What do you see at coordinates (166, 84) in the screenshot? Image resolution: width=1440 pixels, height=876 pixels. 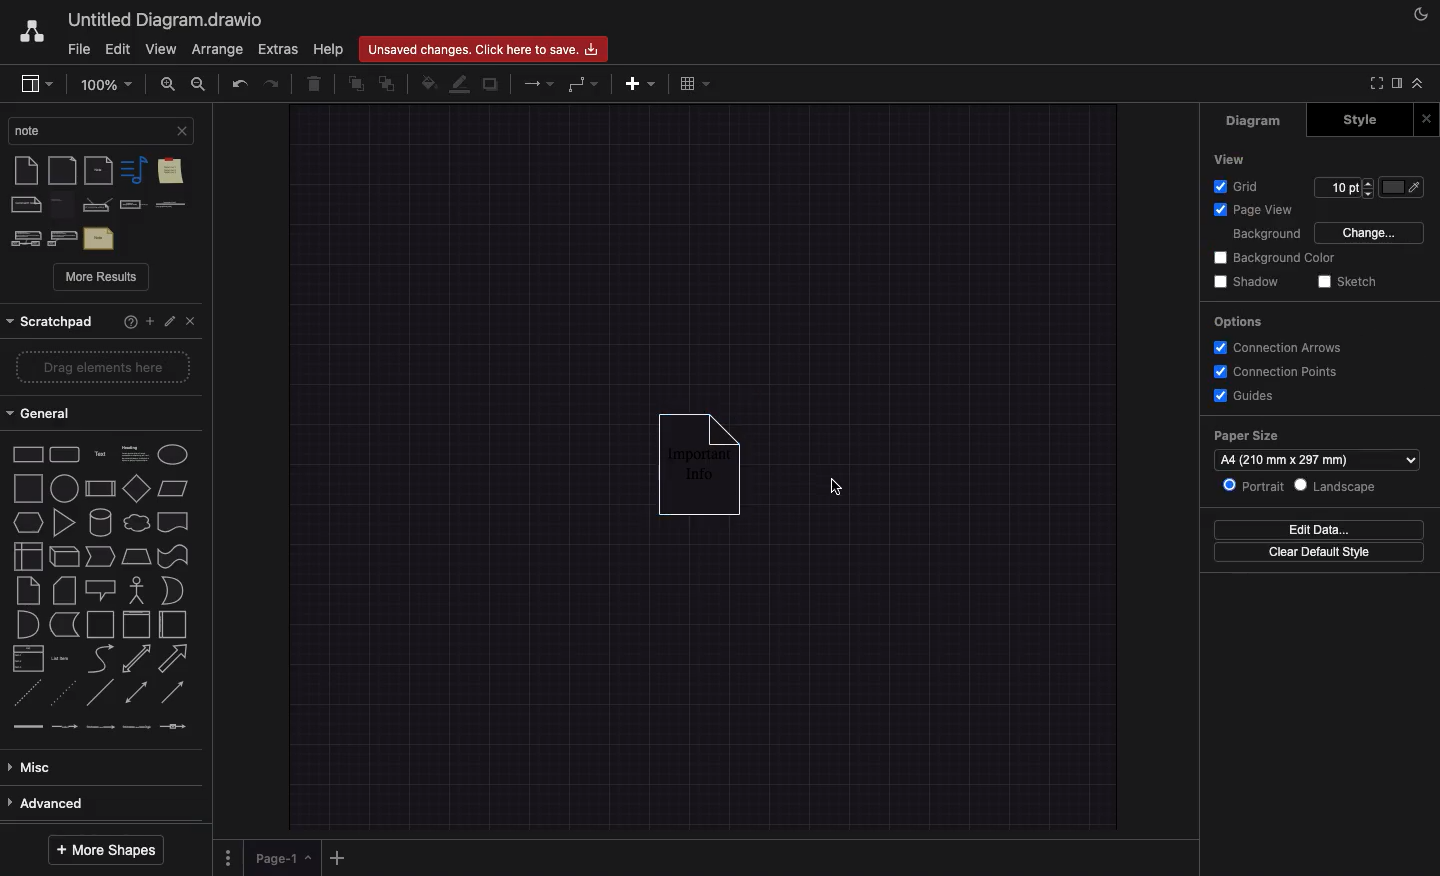 I see `Zoom in` at bounding box center [166, 84].